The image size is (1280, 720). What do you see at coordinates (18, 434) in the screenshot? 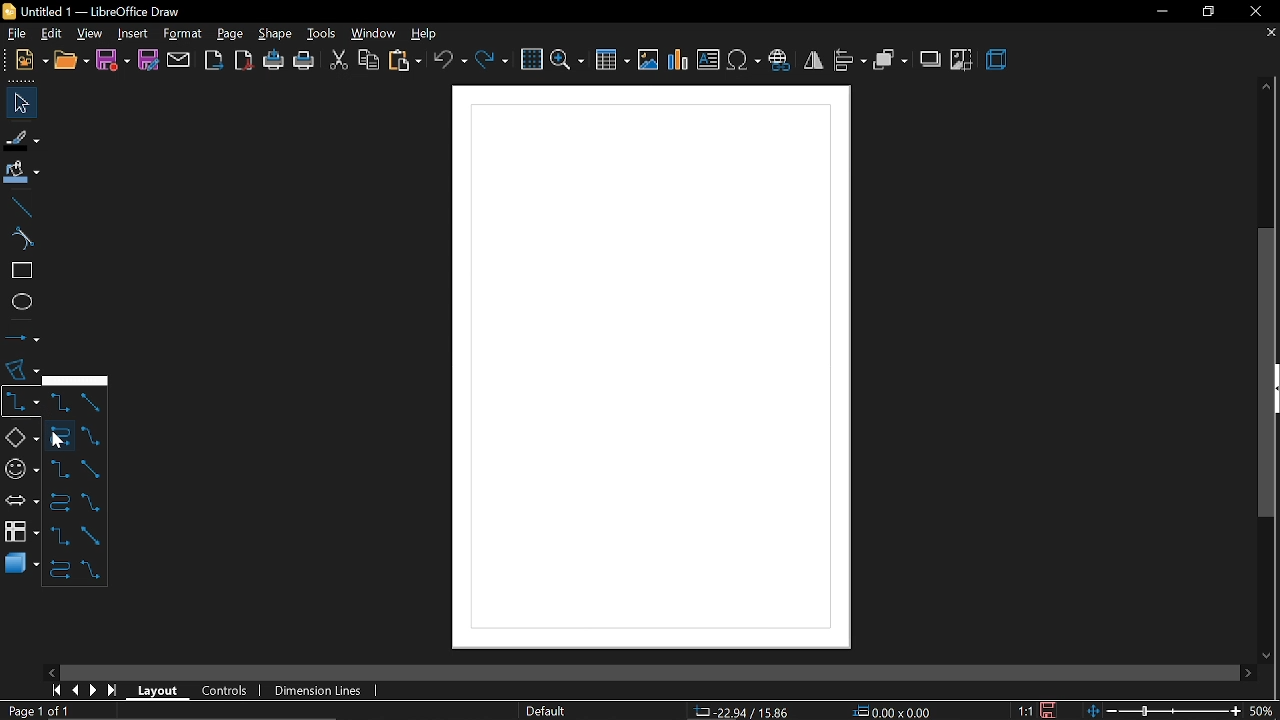
I see `basic shapes` at bounding box center [18, 434].